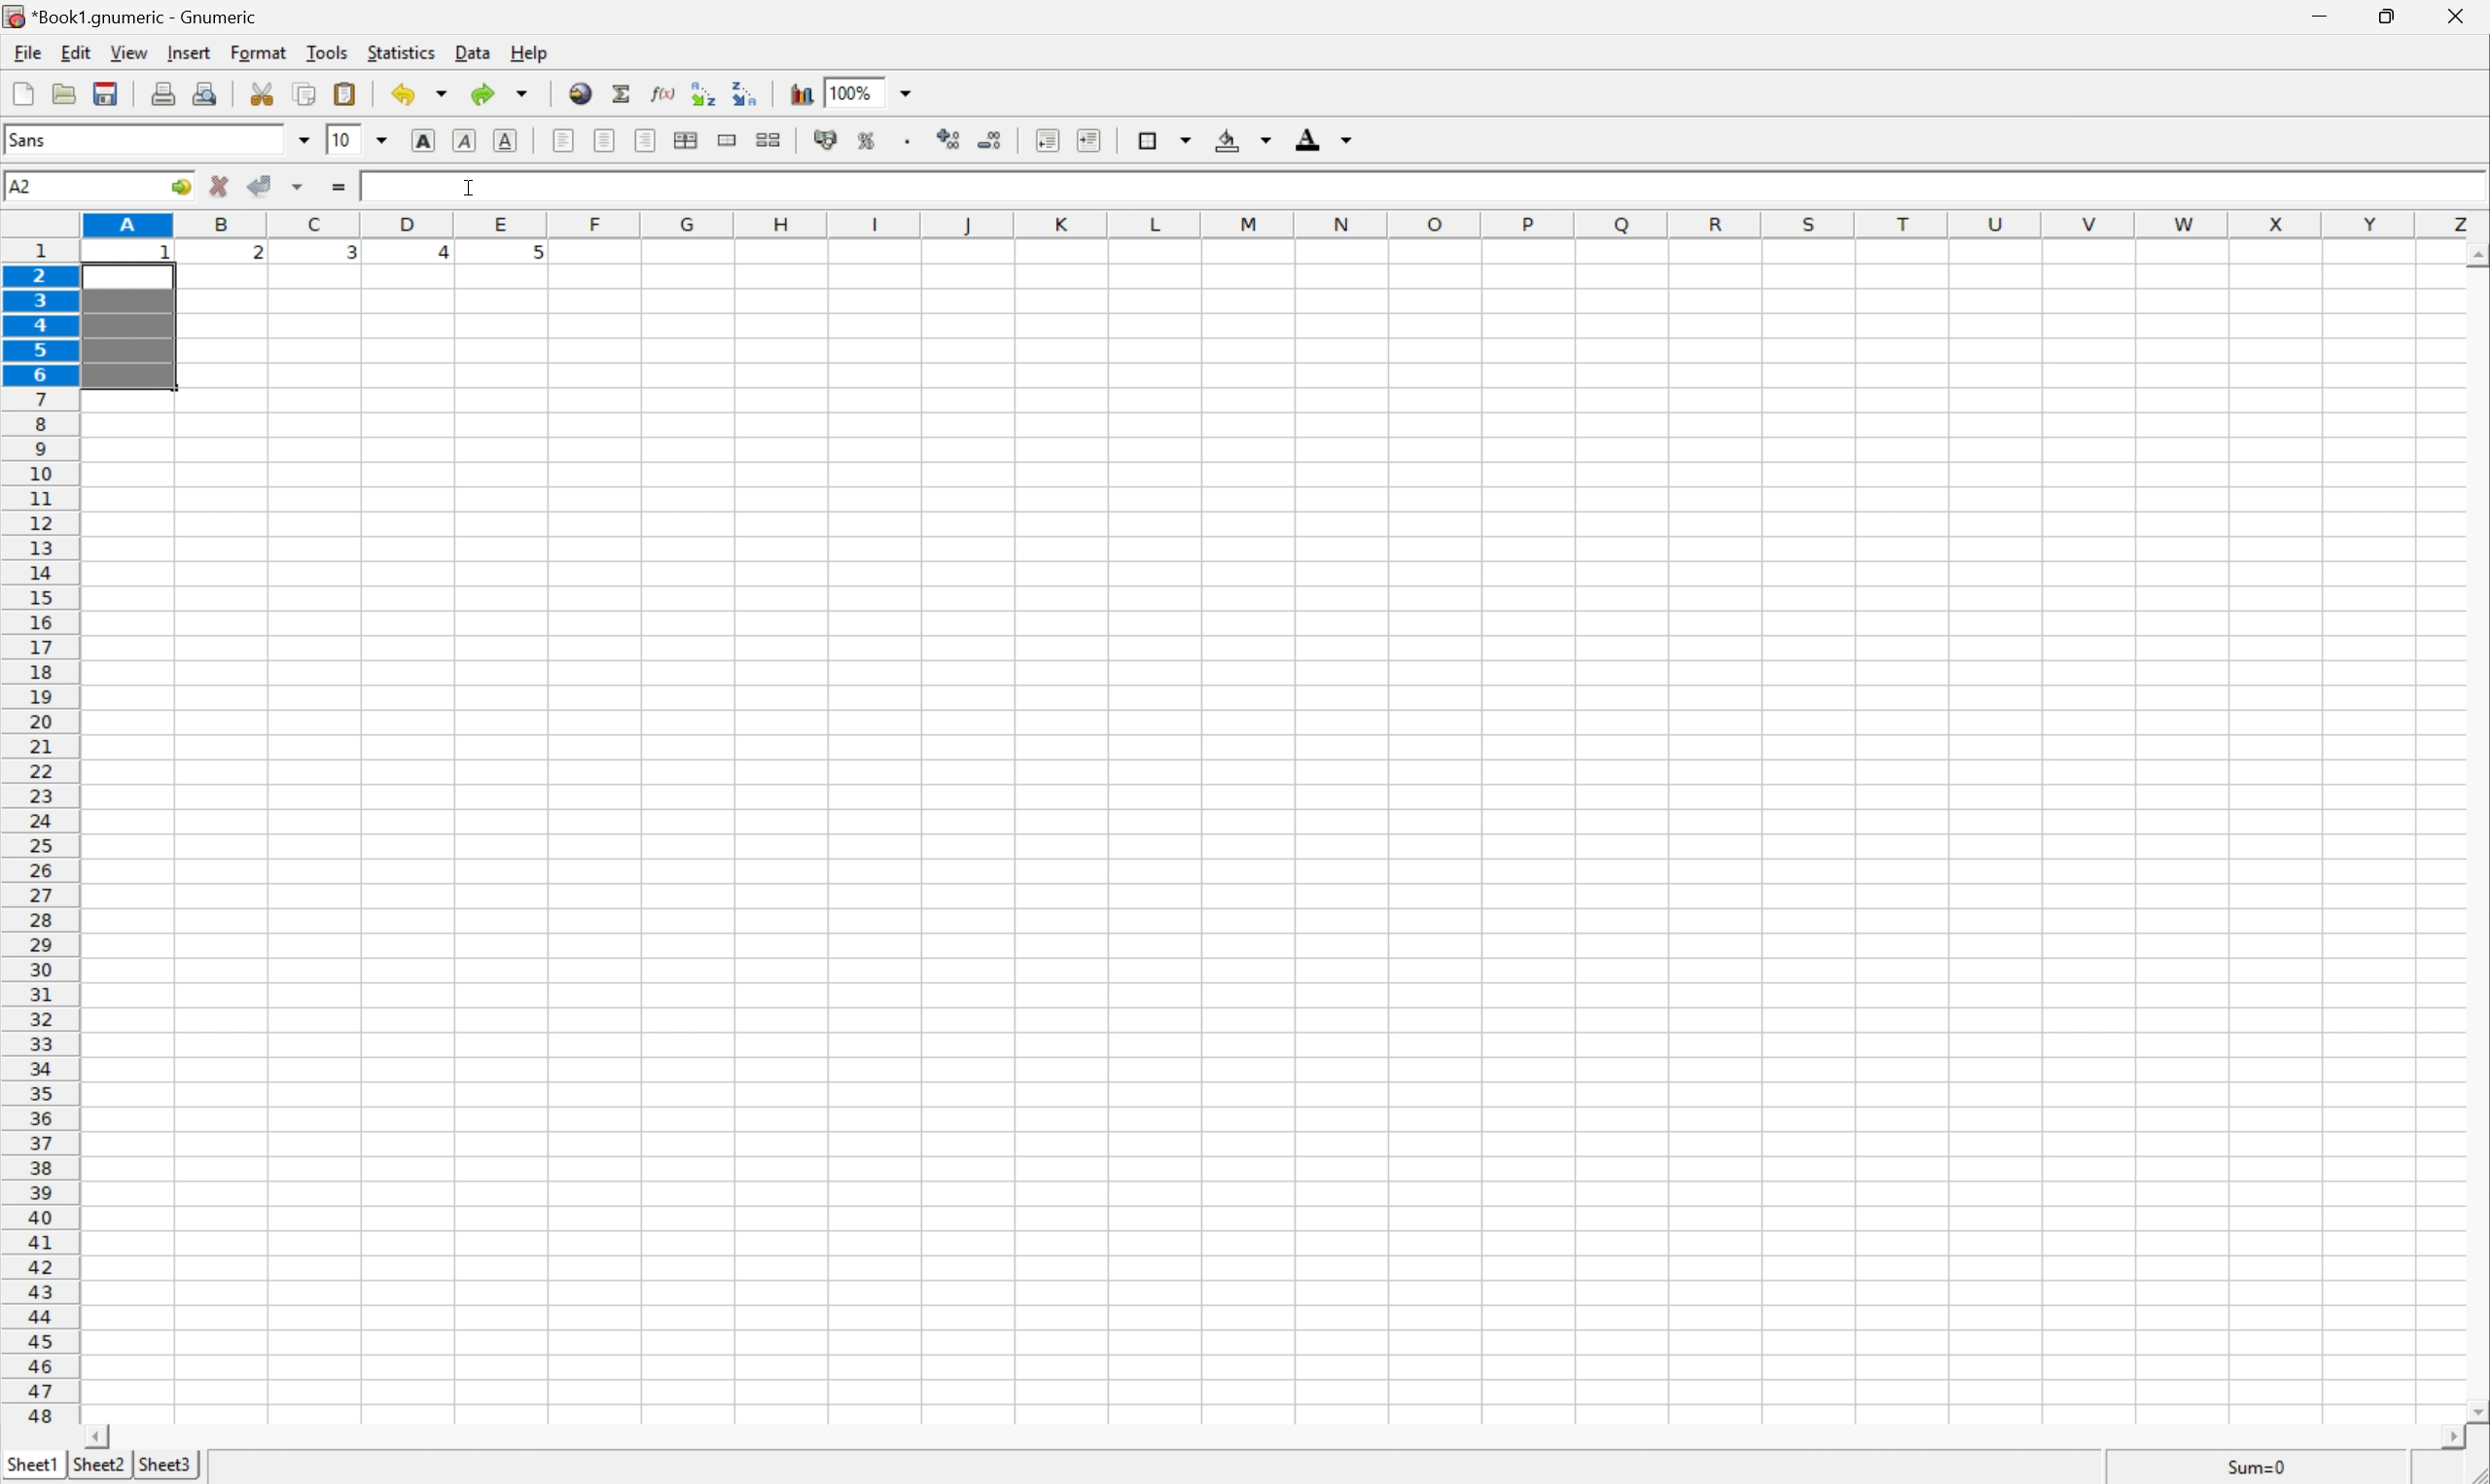 The image size is (2490, 1484). I want to click on increase number of decimals displayed, so click(951, 140).